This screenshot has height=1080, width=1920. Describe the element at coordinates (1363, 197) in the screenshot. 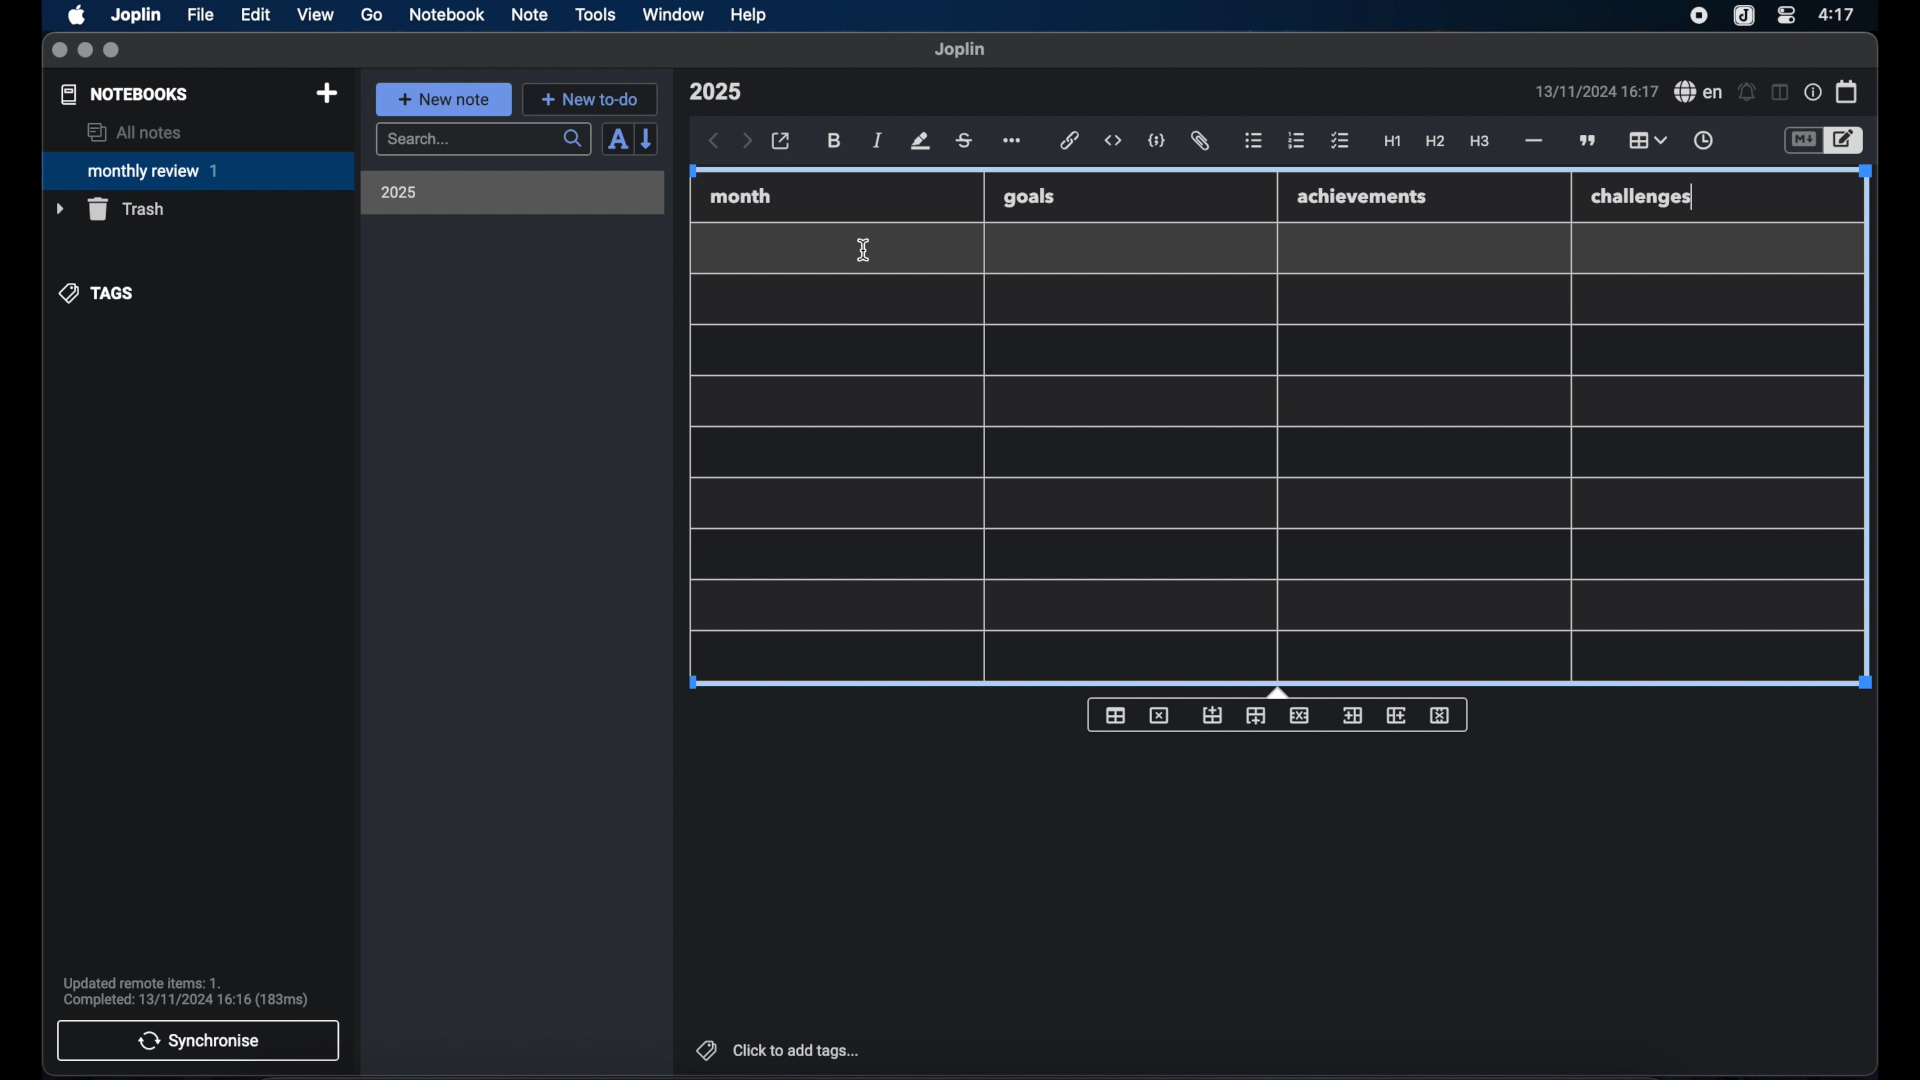

I see `achievements` at that location.